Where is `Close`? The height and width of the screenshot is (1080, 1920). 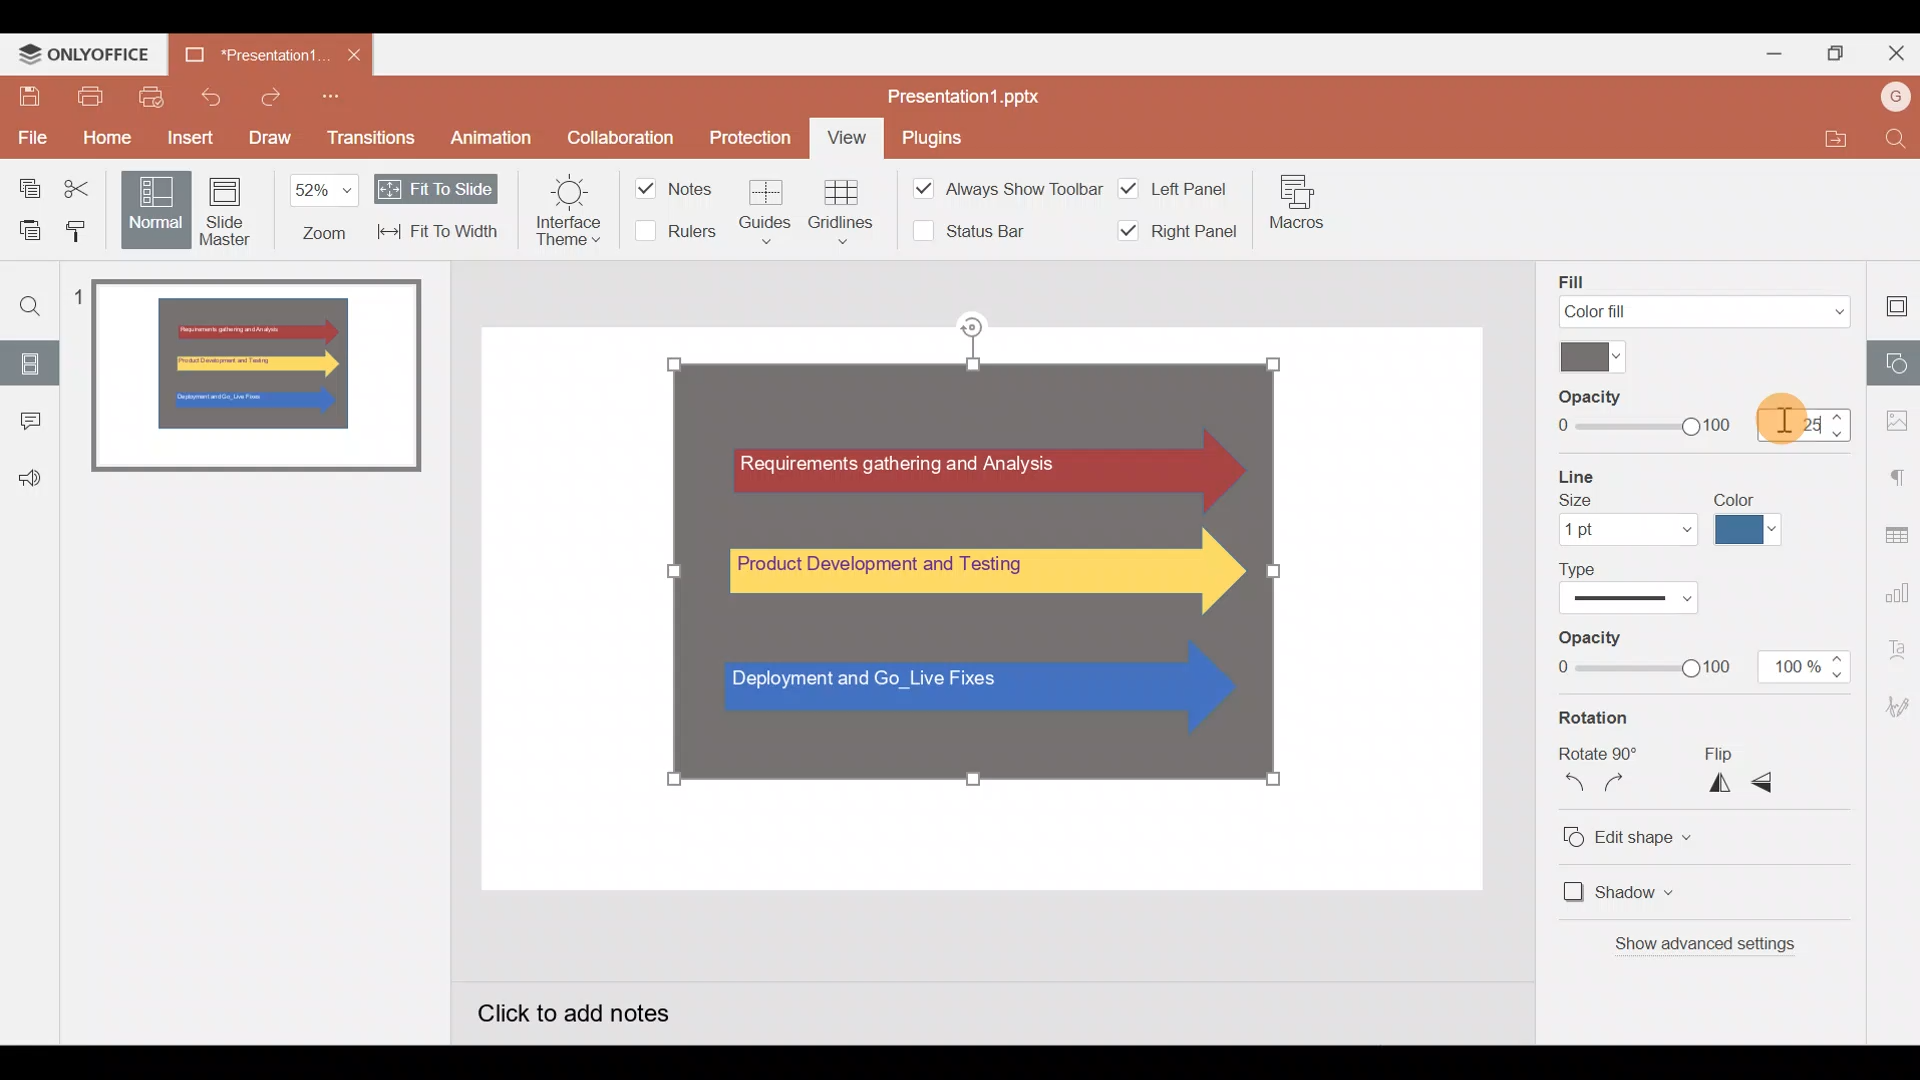
Close is located at coordinates (1894, 56).